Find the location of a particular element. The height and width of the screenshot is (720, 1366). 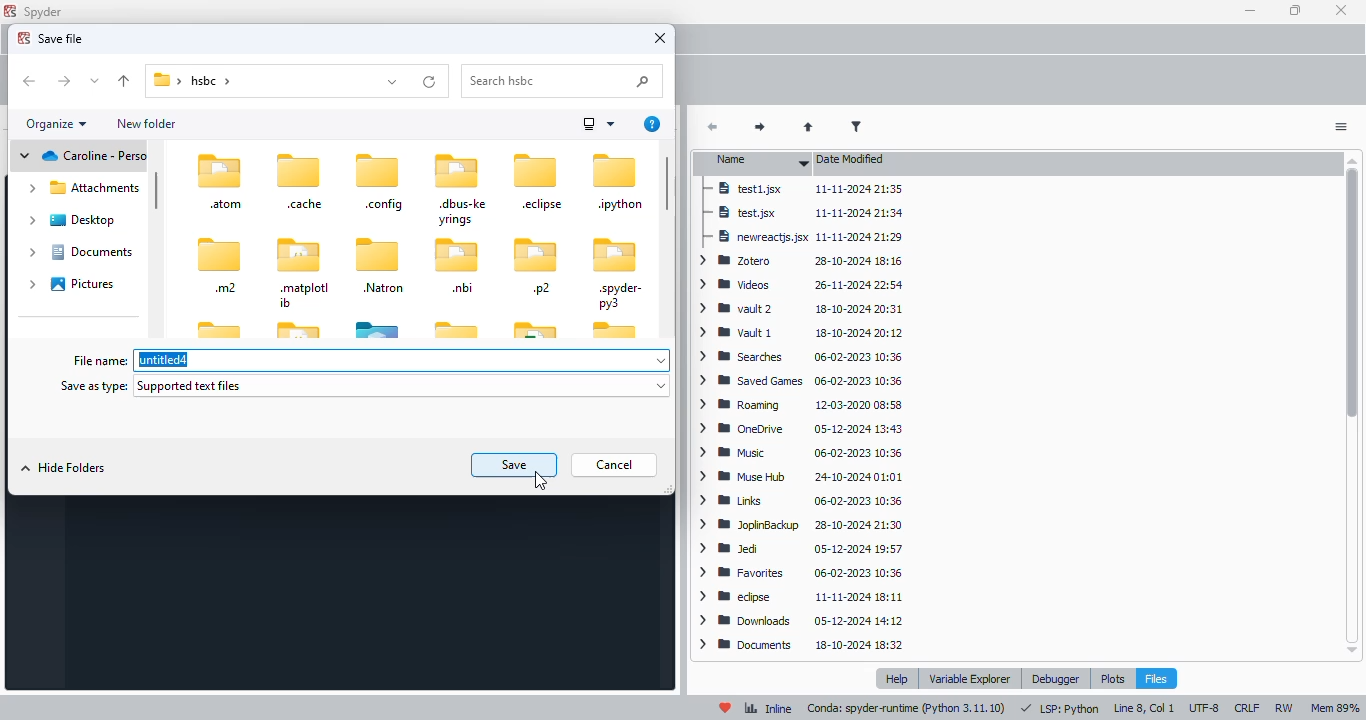

.eclipse is located at coordinates (541, 181).